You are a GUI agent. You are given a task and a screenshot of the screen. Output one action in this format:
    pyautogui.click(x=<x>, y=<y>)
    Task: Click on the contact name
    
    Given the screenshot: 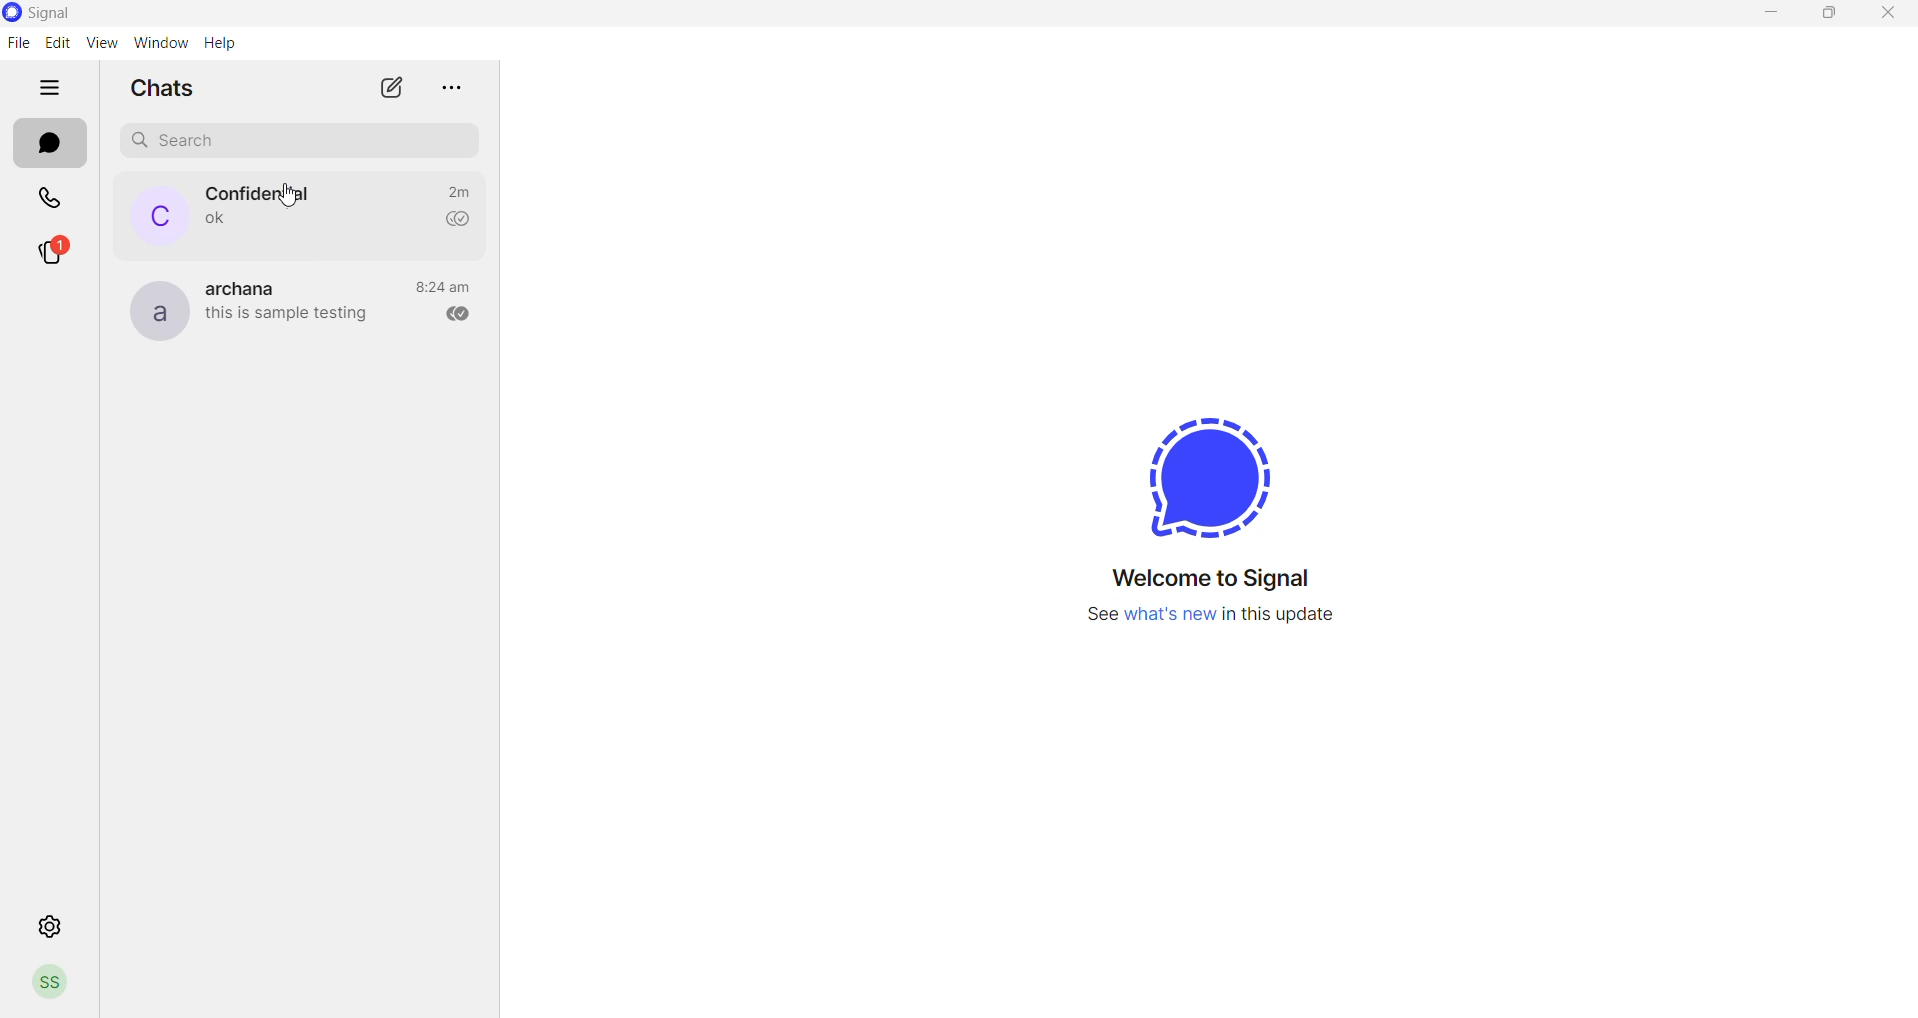 What is the action you would take?
    pyautogui.click(x=249, y=286)
    